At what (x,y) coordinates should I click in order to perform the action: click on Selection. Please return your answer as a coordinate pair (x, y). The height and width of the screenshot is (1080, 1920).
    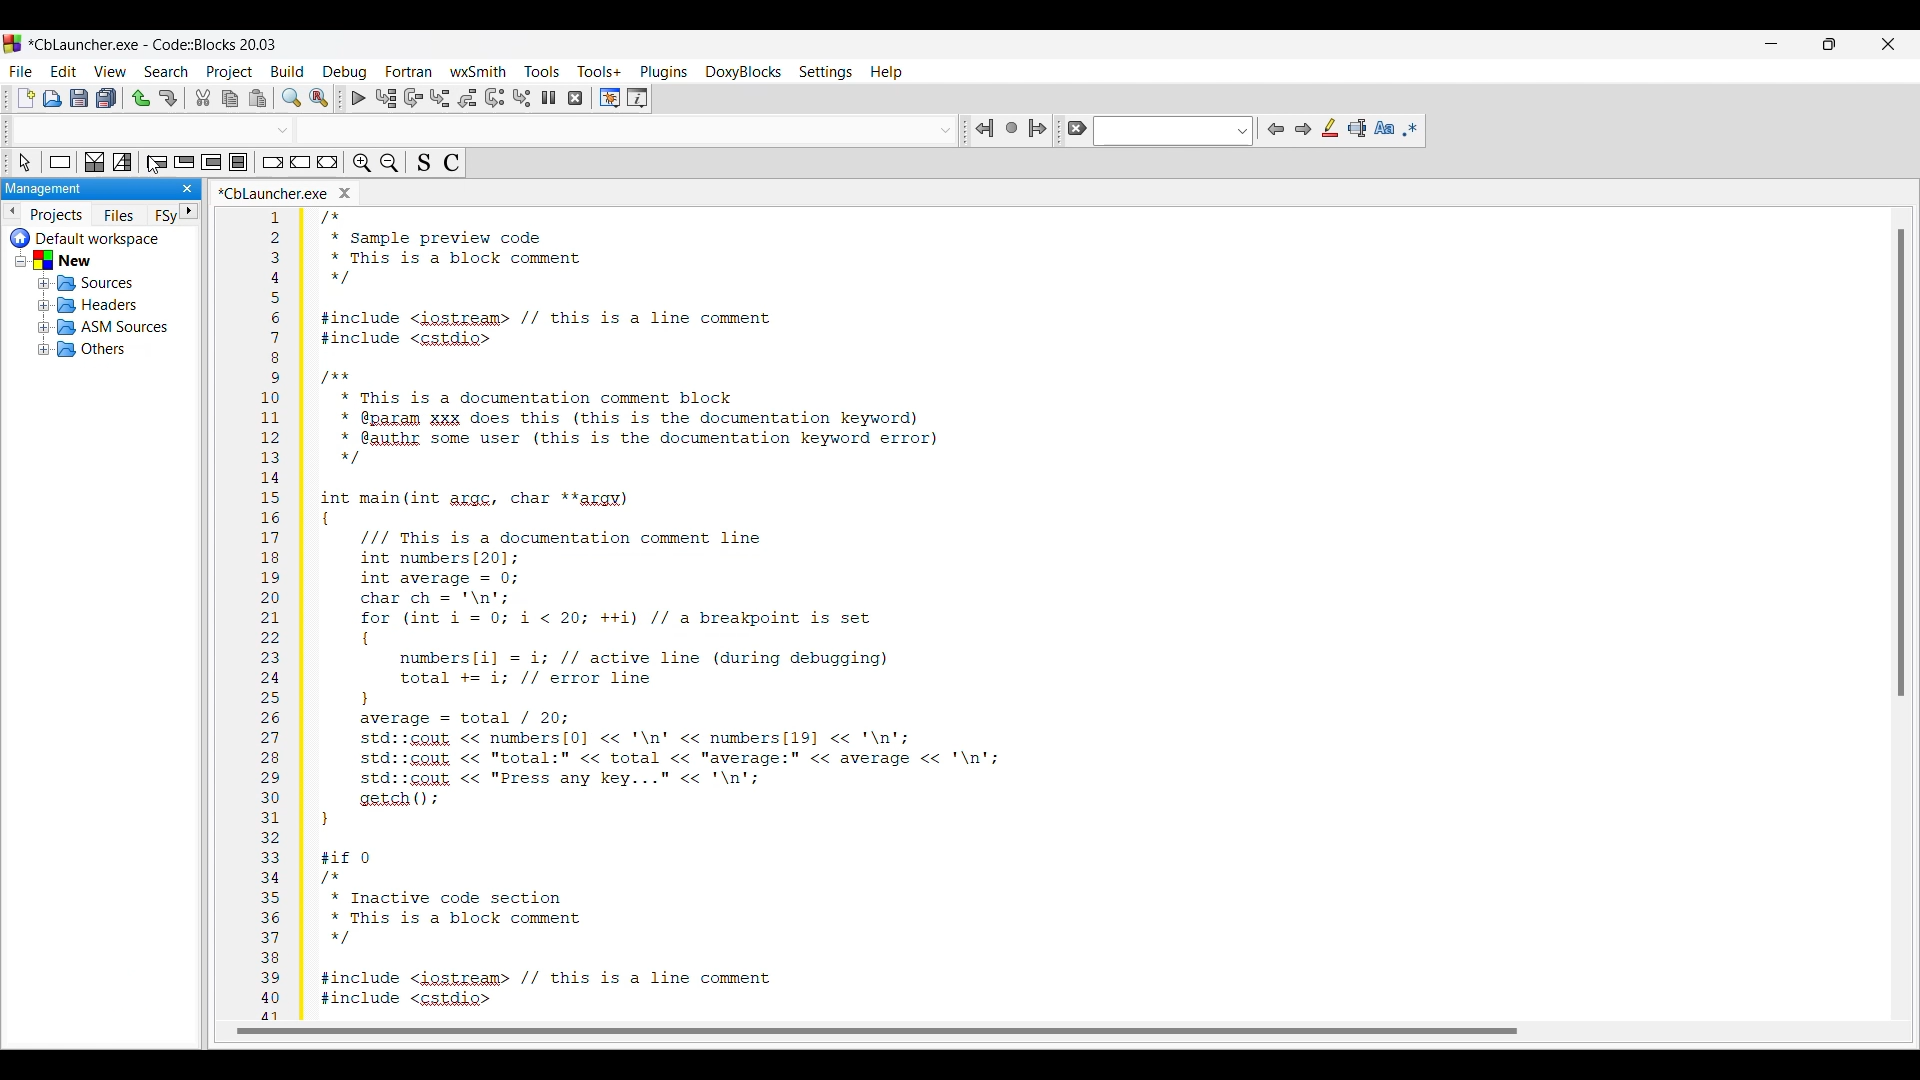
    Looking at the image, I should click on (122, 162).